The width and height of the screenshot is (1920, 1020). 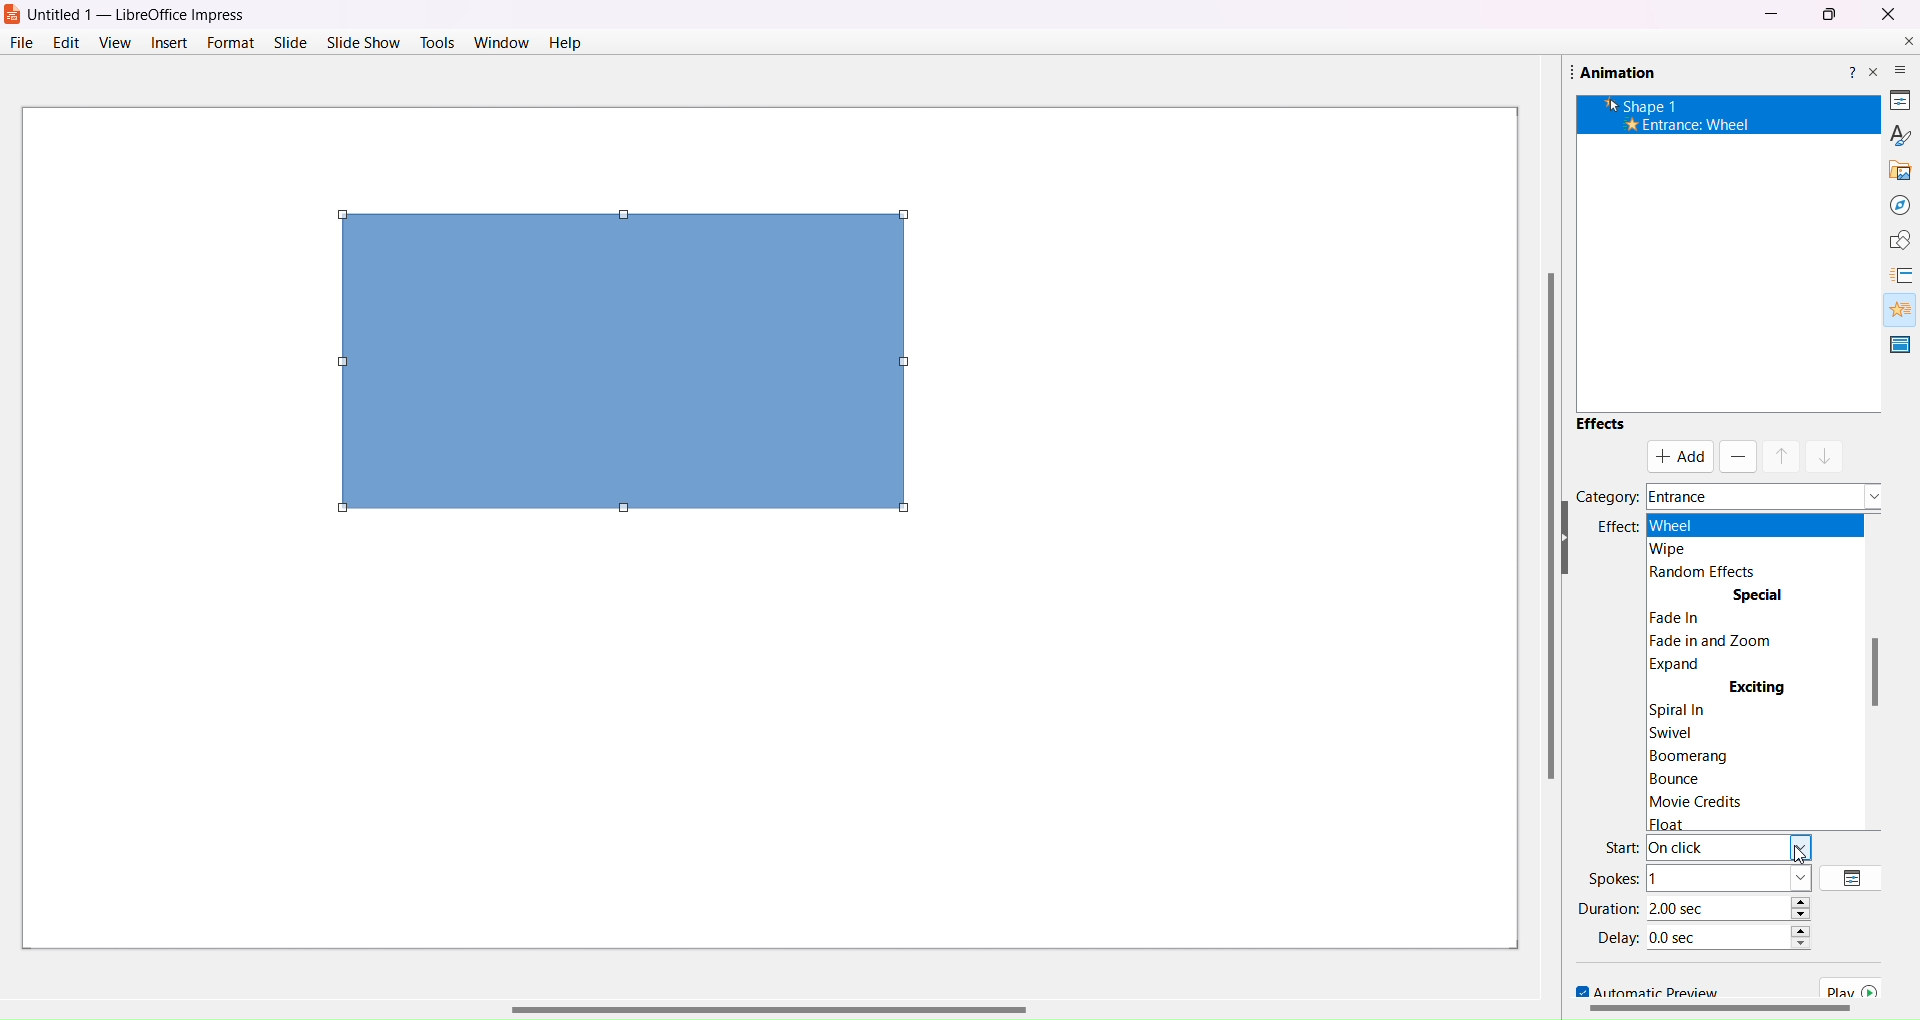 What do you see at coordinates (438, 41) in the screenshot?
I see `Tools` at bounding box center [438, 41].